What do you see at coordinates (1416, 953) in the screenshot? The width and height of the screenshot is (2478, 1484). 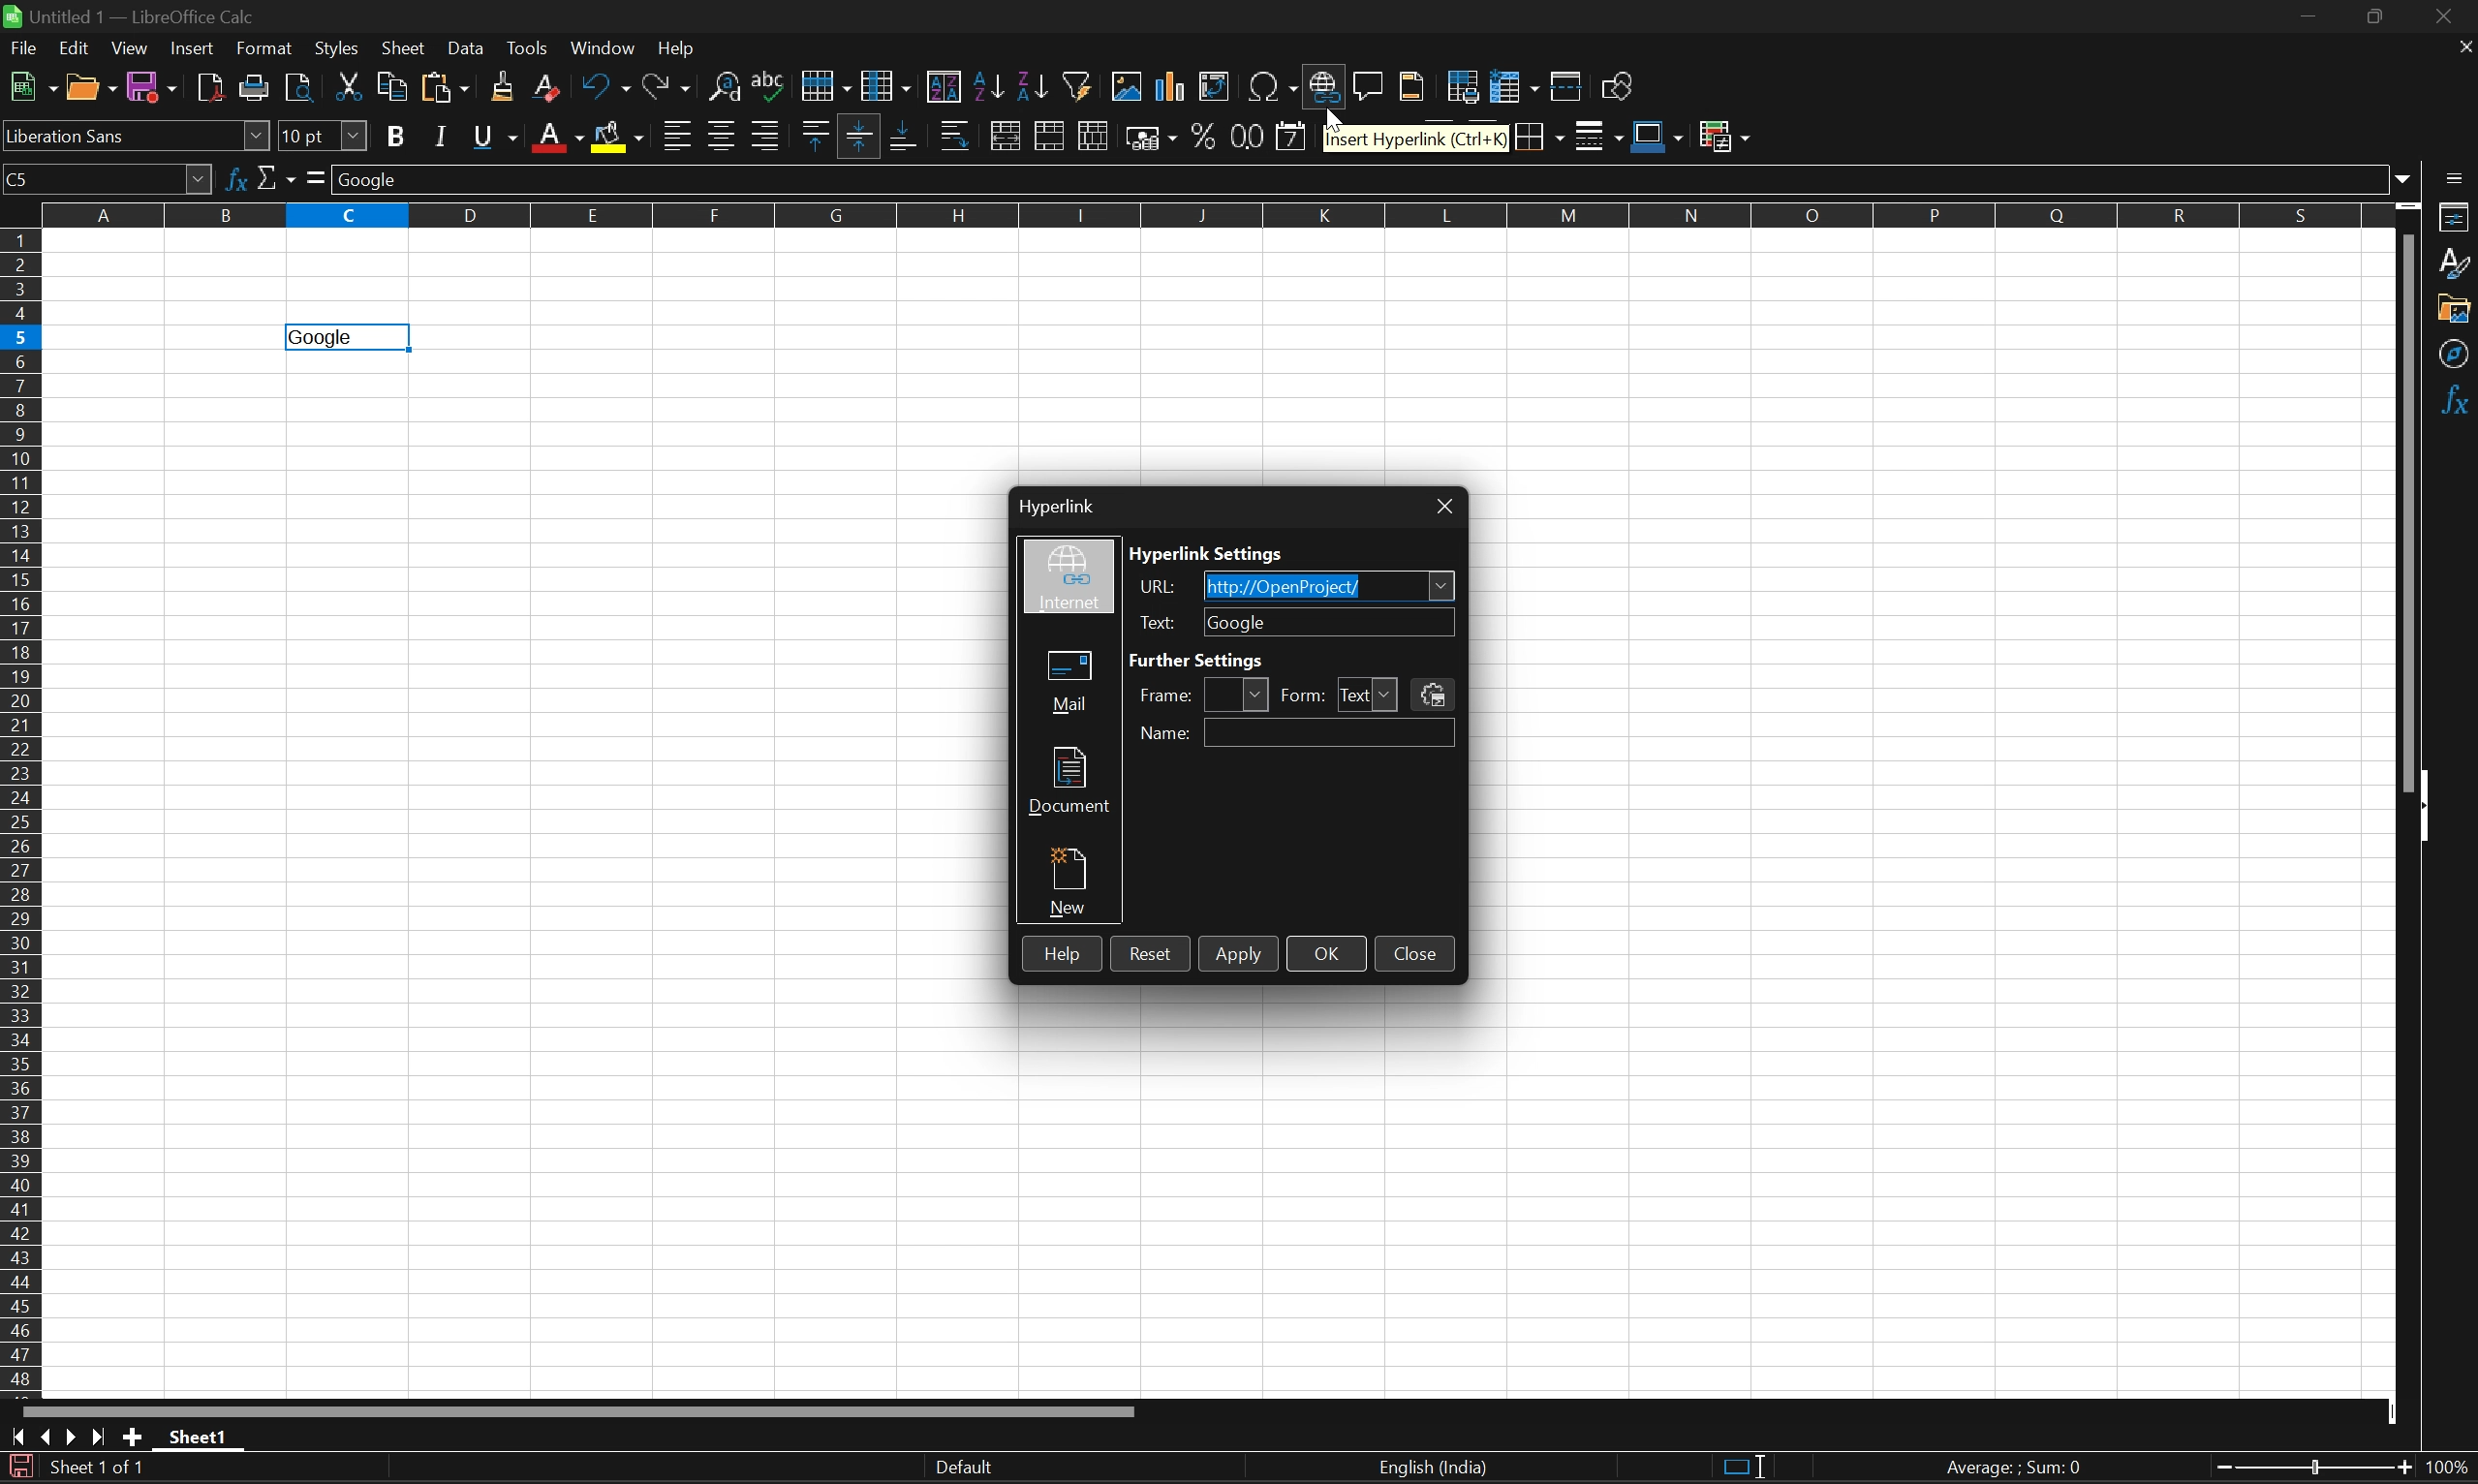 I see `Close` at bounding box center [1416, 953].